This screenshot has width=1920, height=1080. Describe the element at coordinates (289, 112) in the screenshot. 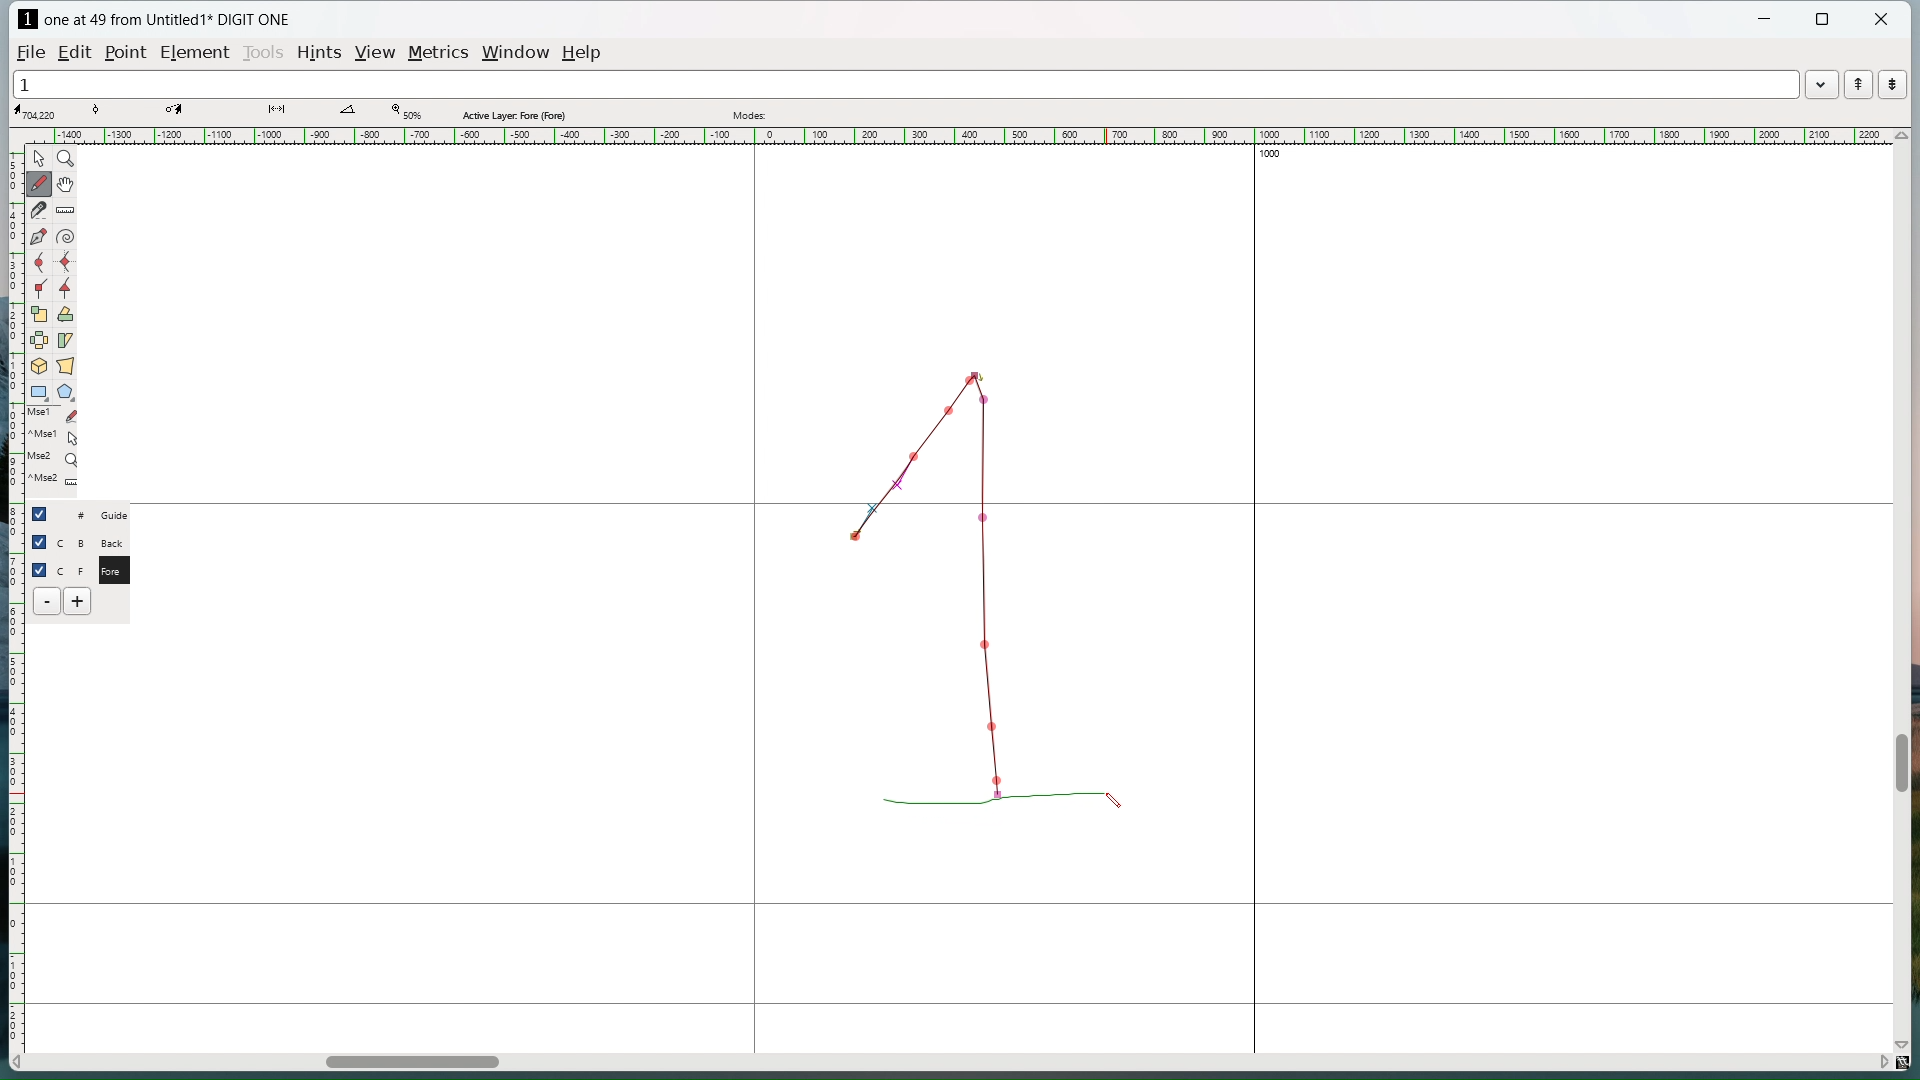

I see `distance between points` at that location.